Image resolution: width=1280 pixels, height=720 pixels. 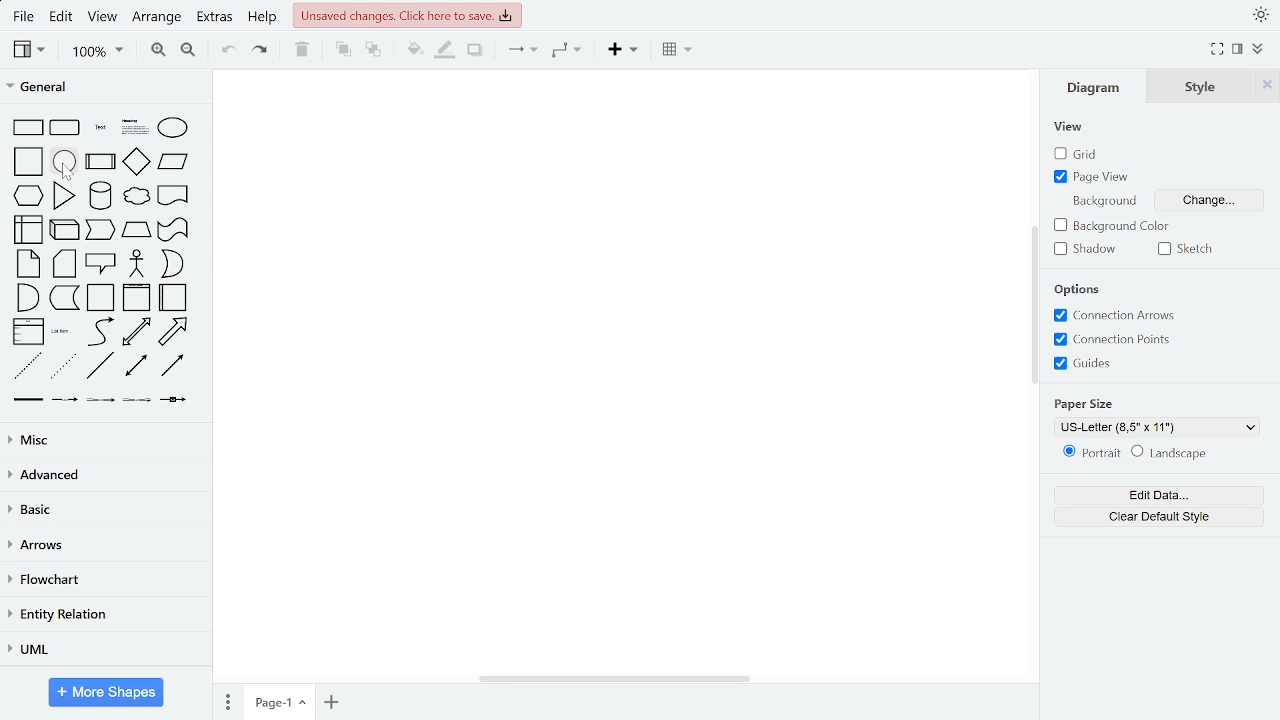 I want to click on bidirectional connector, so click(x=135, y=367).